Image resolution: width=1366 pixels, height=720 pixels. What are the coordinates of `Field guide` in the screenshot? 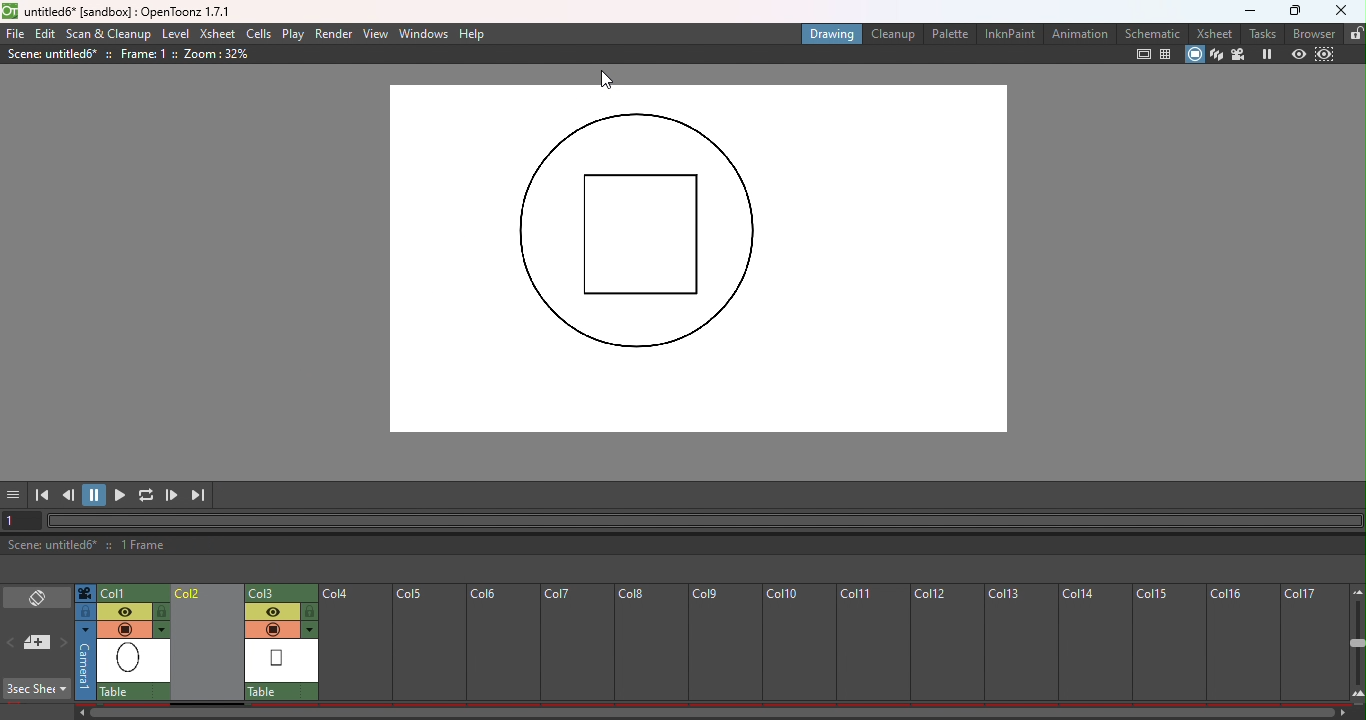 It's located at (1166, 56).